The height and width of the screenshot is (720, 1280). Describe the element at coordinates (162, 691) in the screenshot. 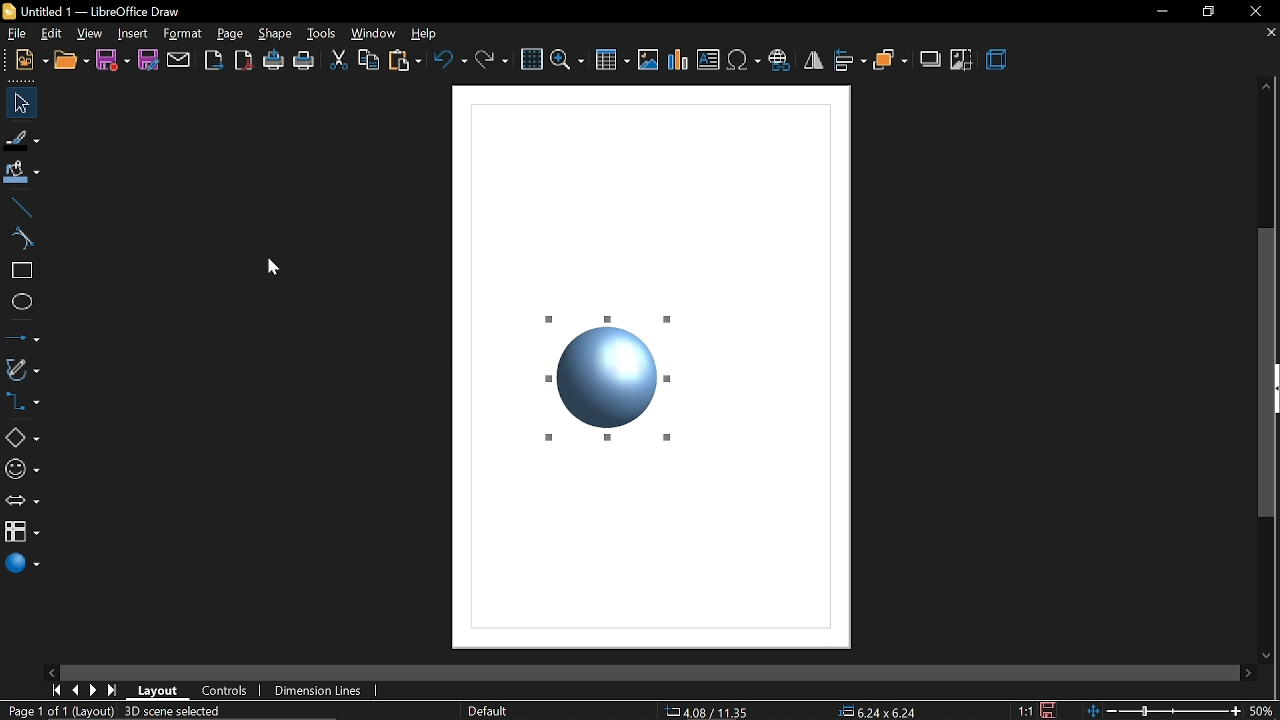

I see `layout` at that location.